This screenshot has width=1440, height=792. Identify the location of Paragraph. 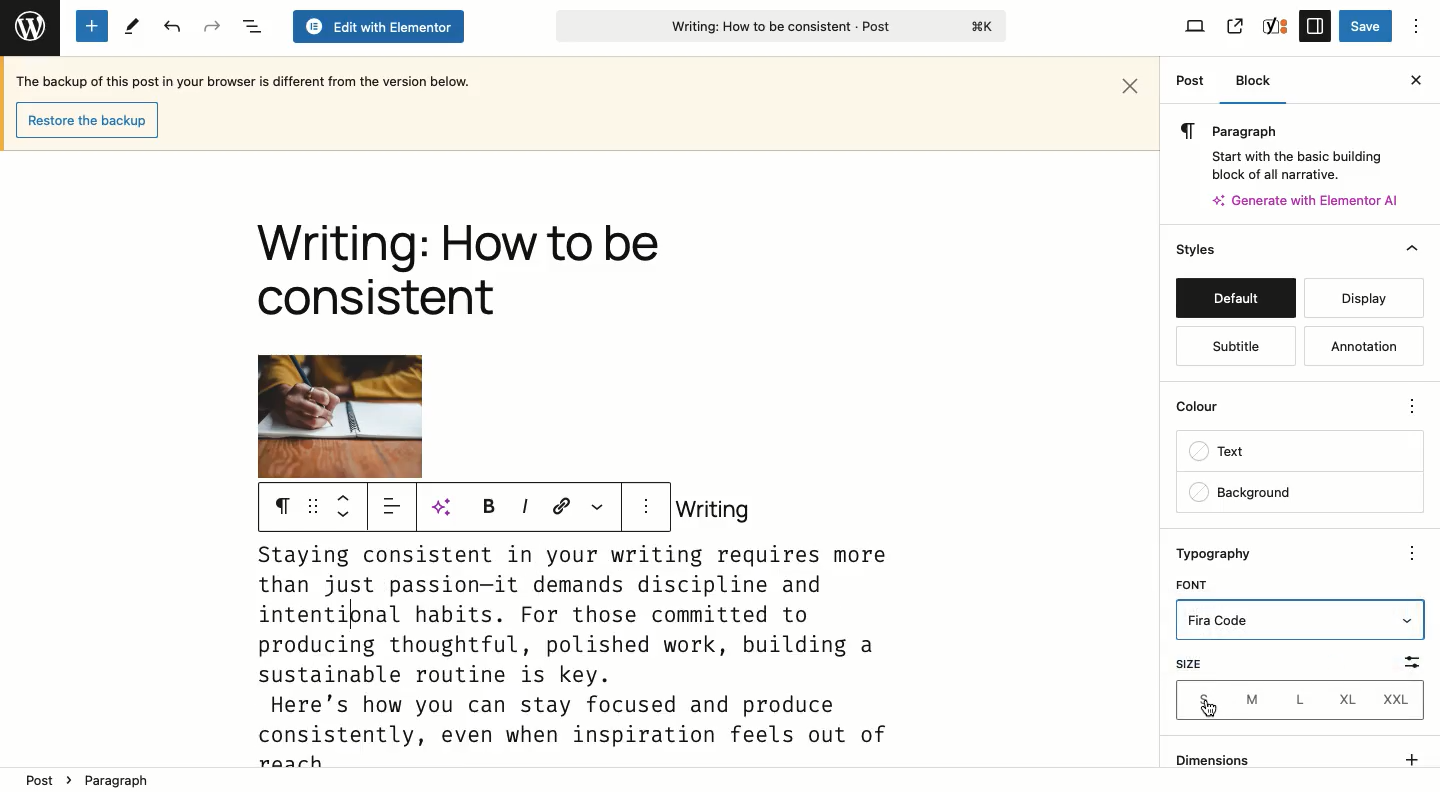
(1285, 130).